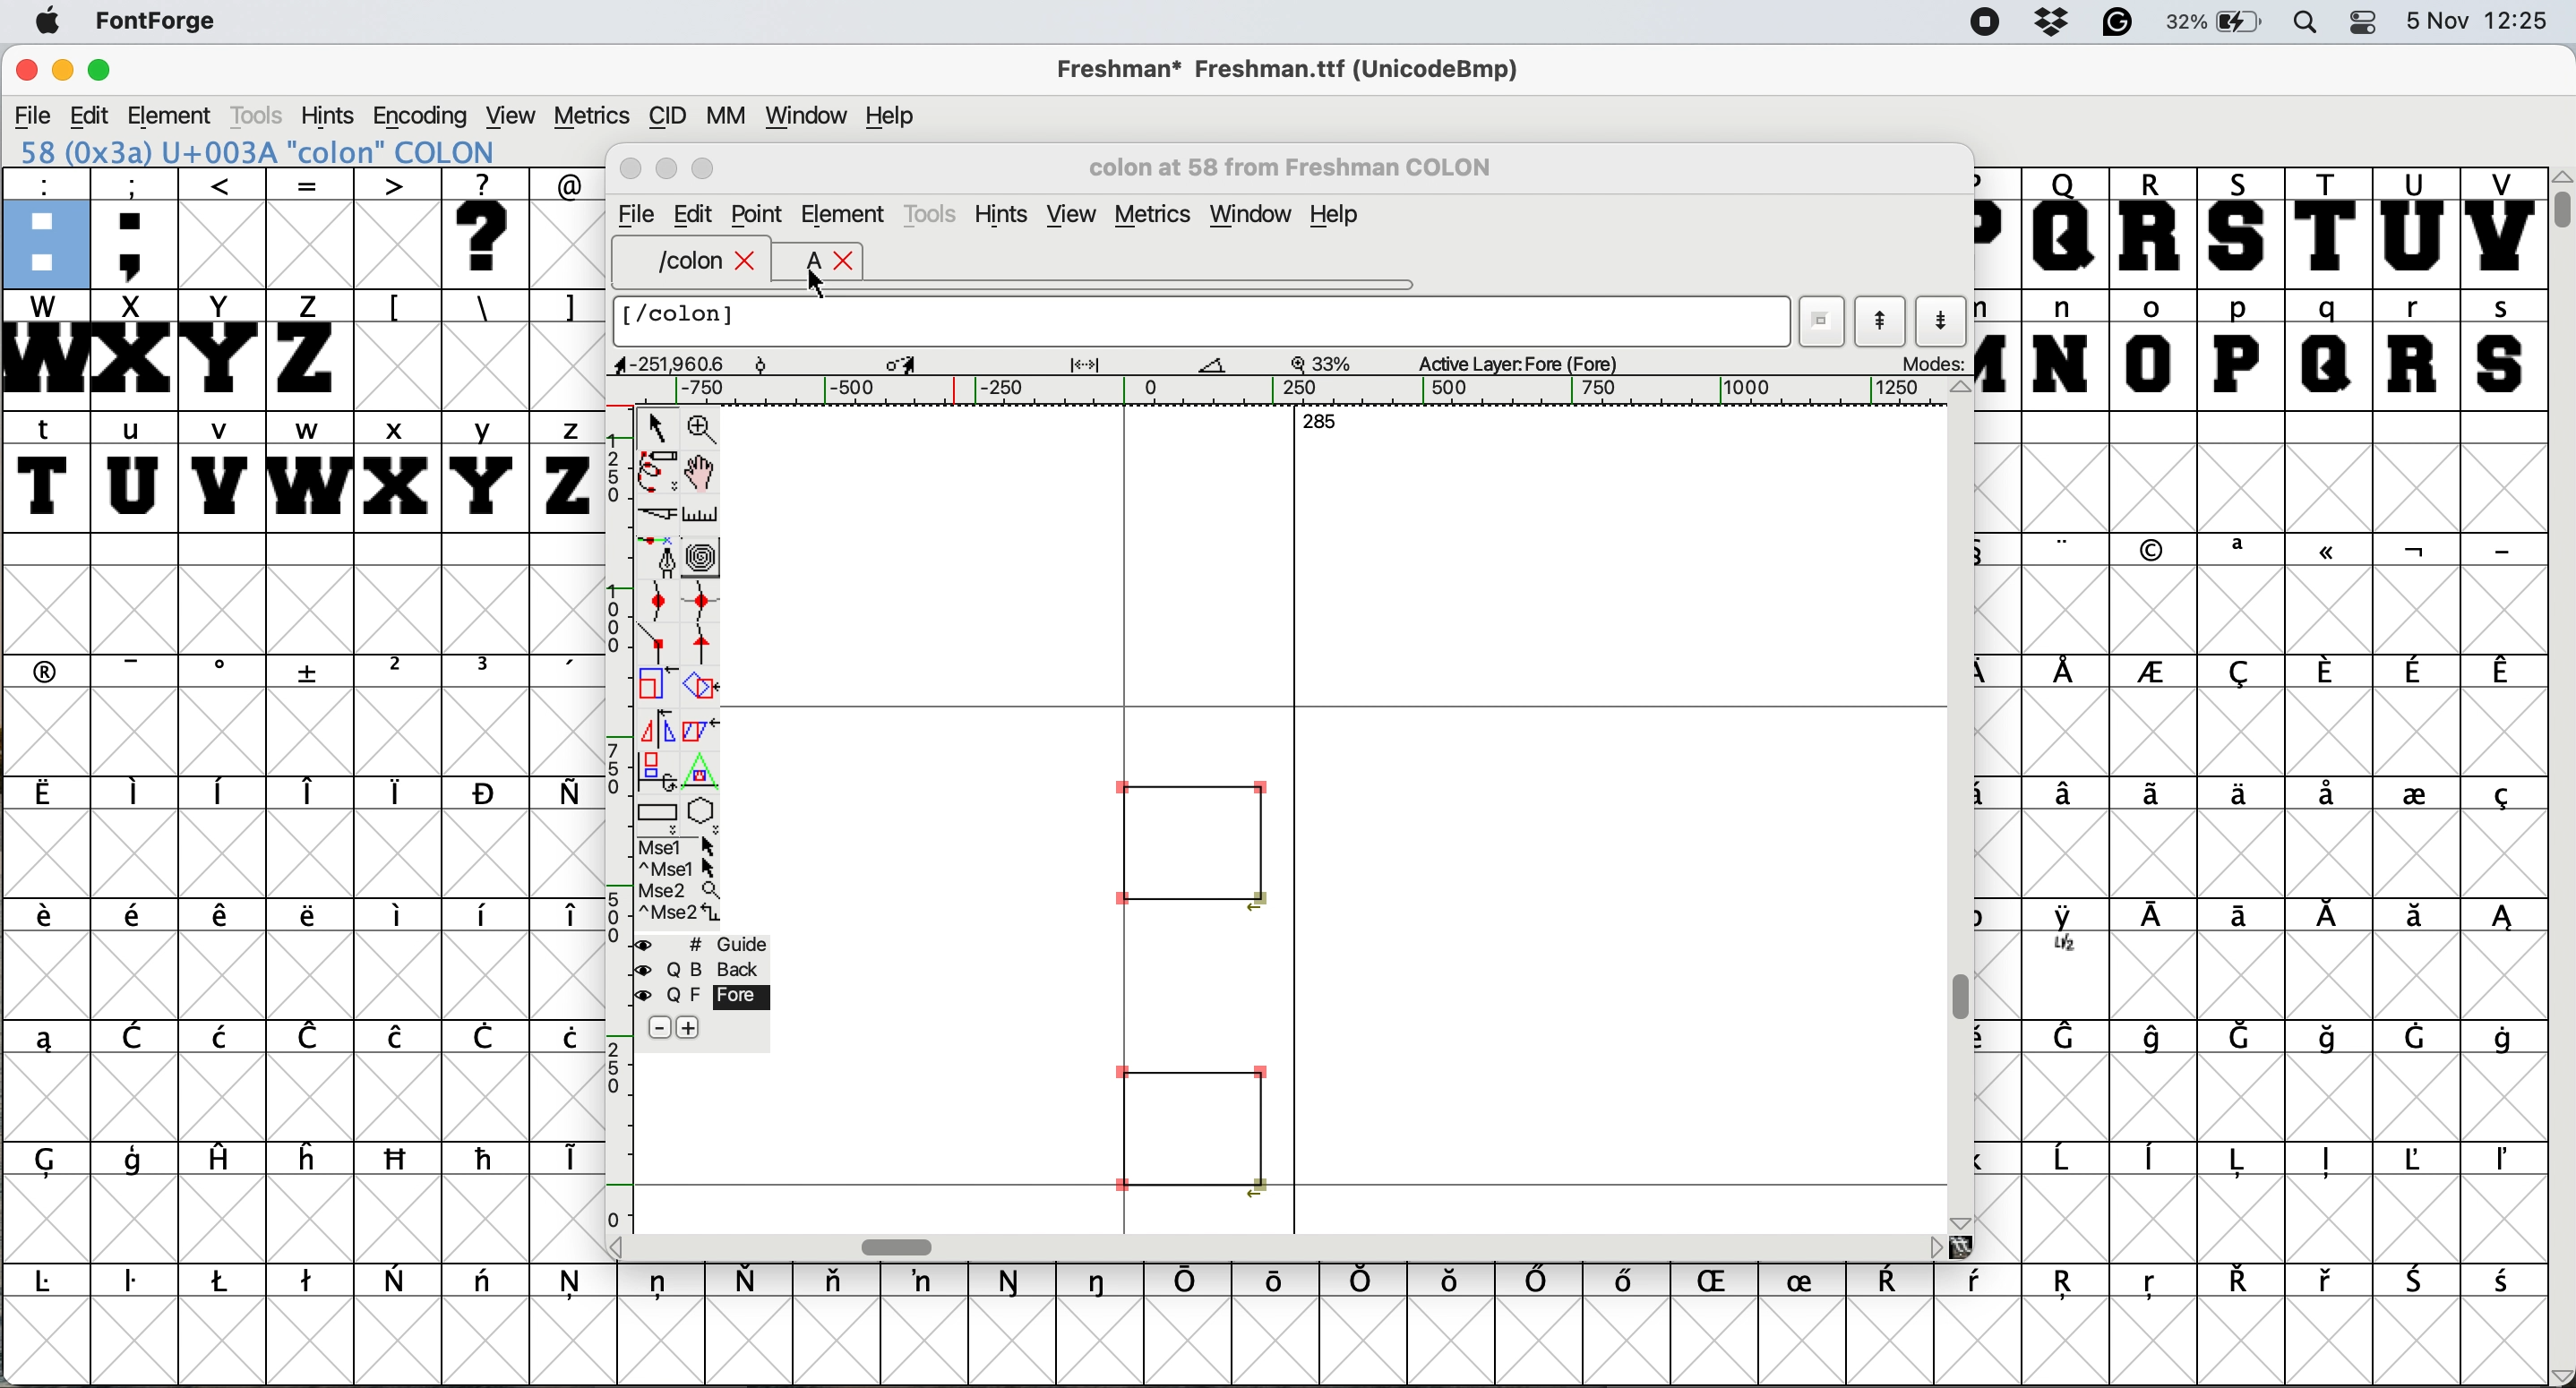  Describe the element at coordinates (650, 599) in the screenshot. I see `add a curve point` at that location.